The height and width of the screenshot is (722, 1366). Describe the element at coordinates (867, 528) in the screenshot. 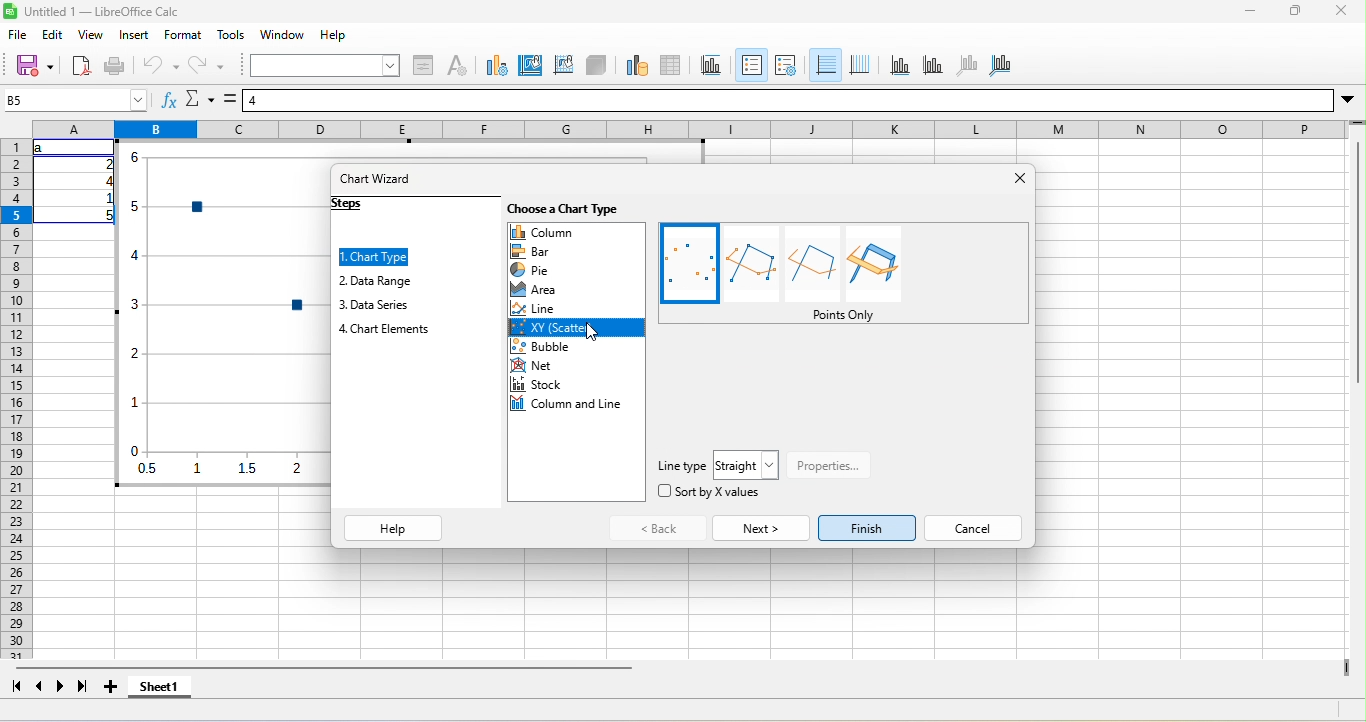

I see `finish` at that location.